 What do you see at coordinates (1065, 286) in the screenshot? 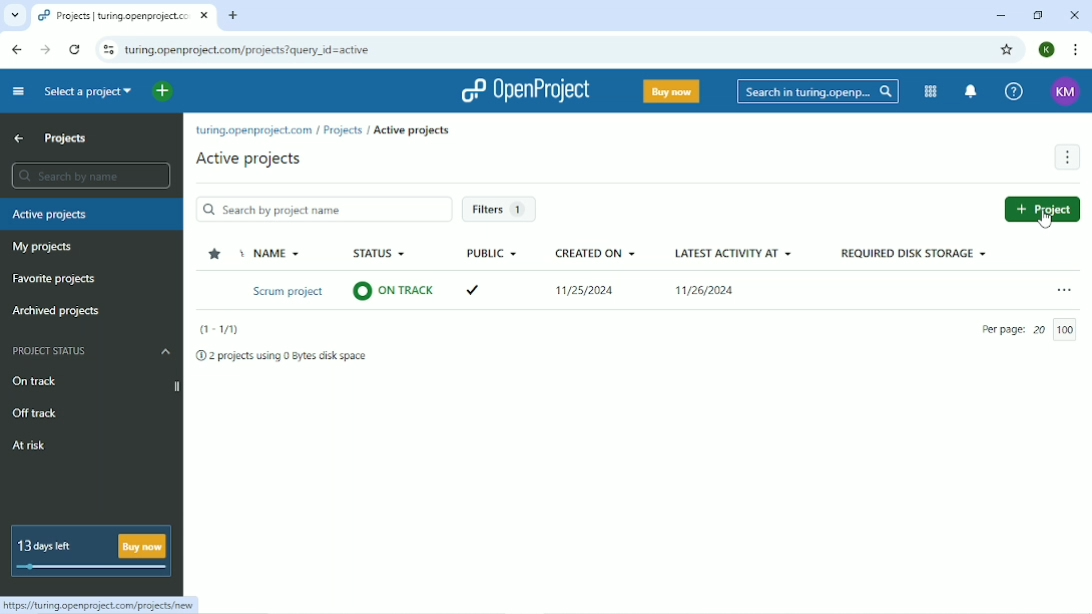
I see `Open menu` at bounding box center [1065, 286].